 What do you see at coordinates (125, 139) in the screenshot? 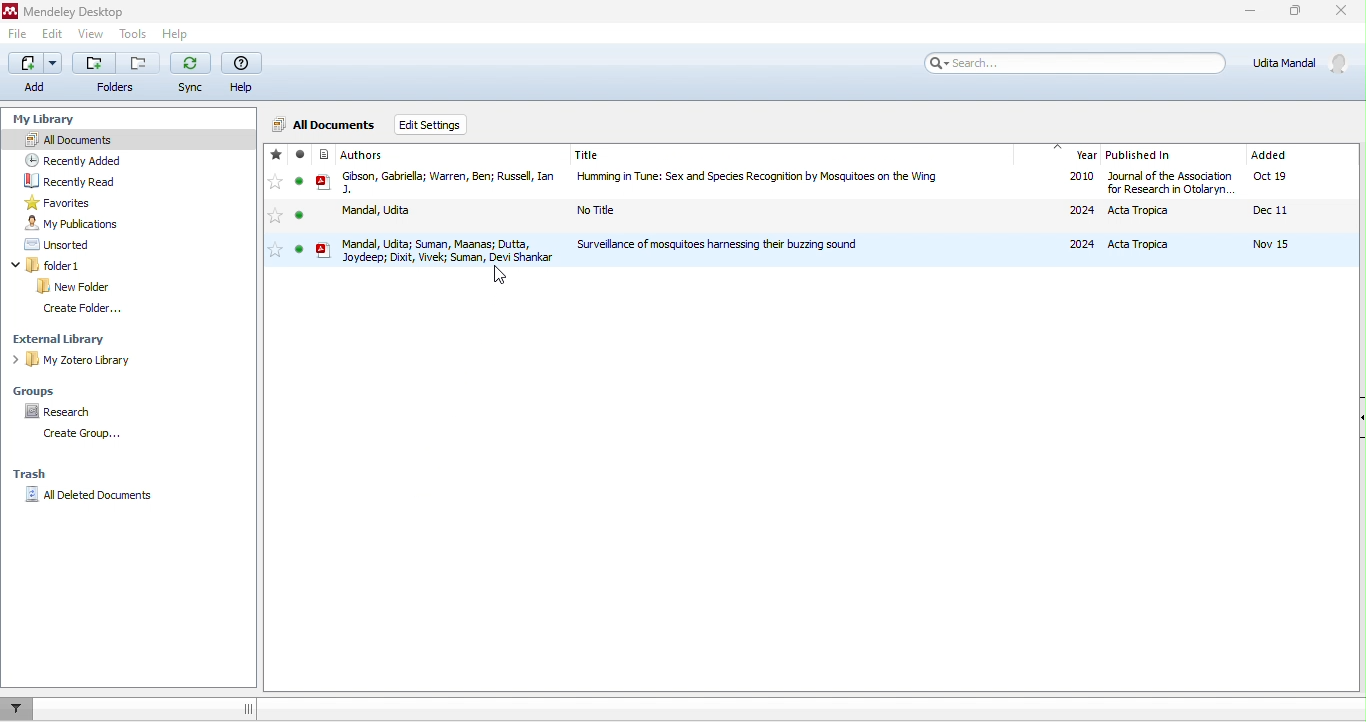
I see `all documents` at bounding box center [125, 139].